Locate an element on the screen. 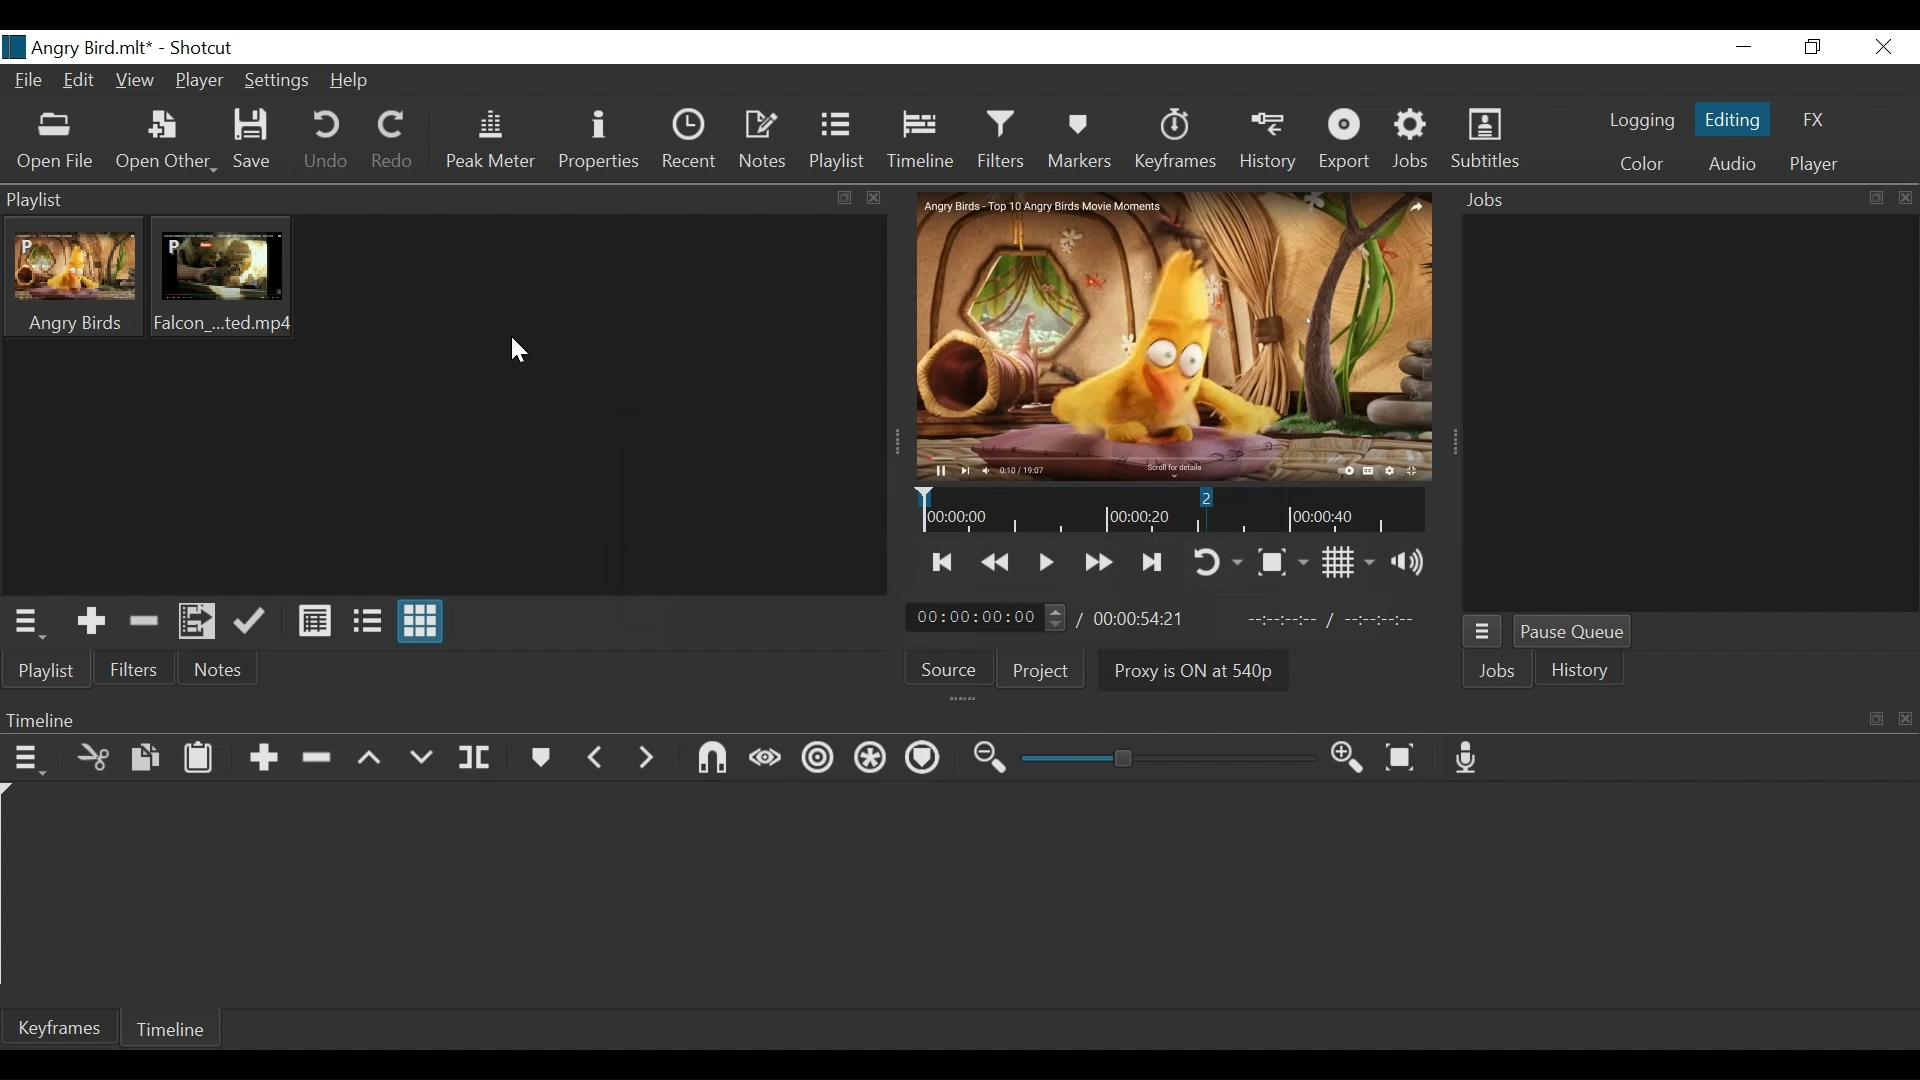  FX is located at coordinates (1811, 117).